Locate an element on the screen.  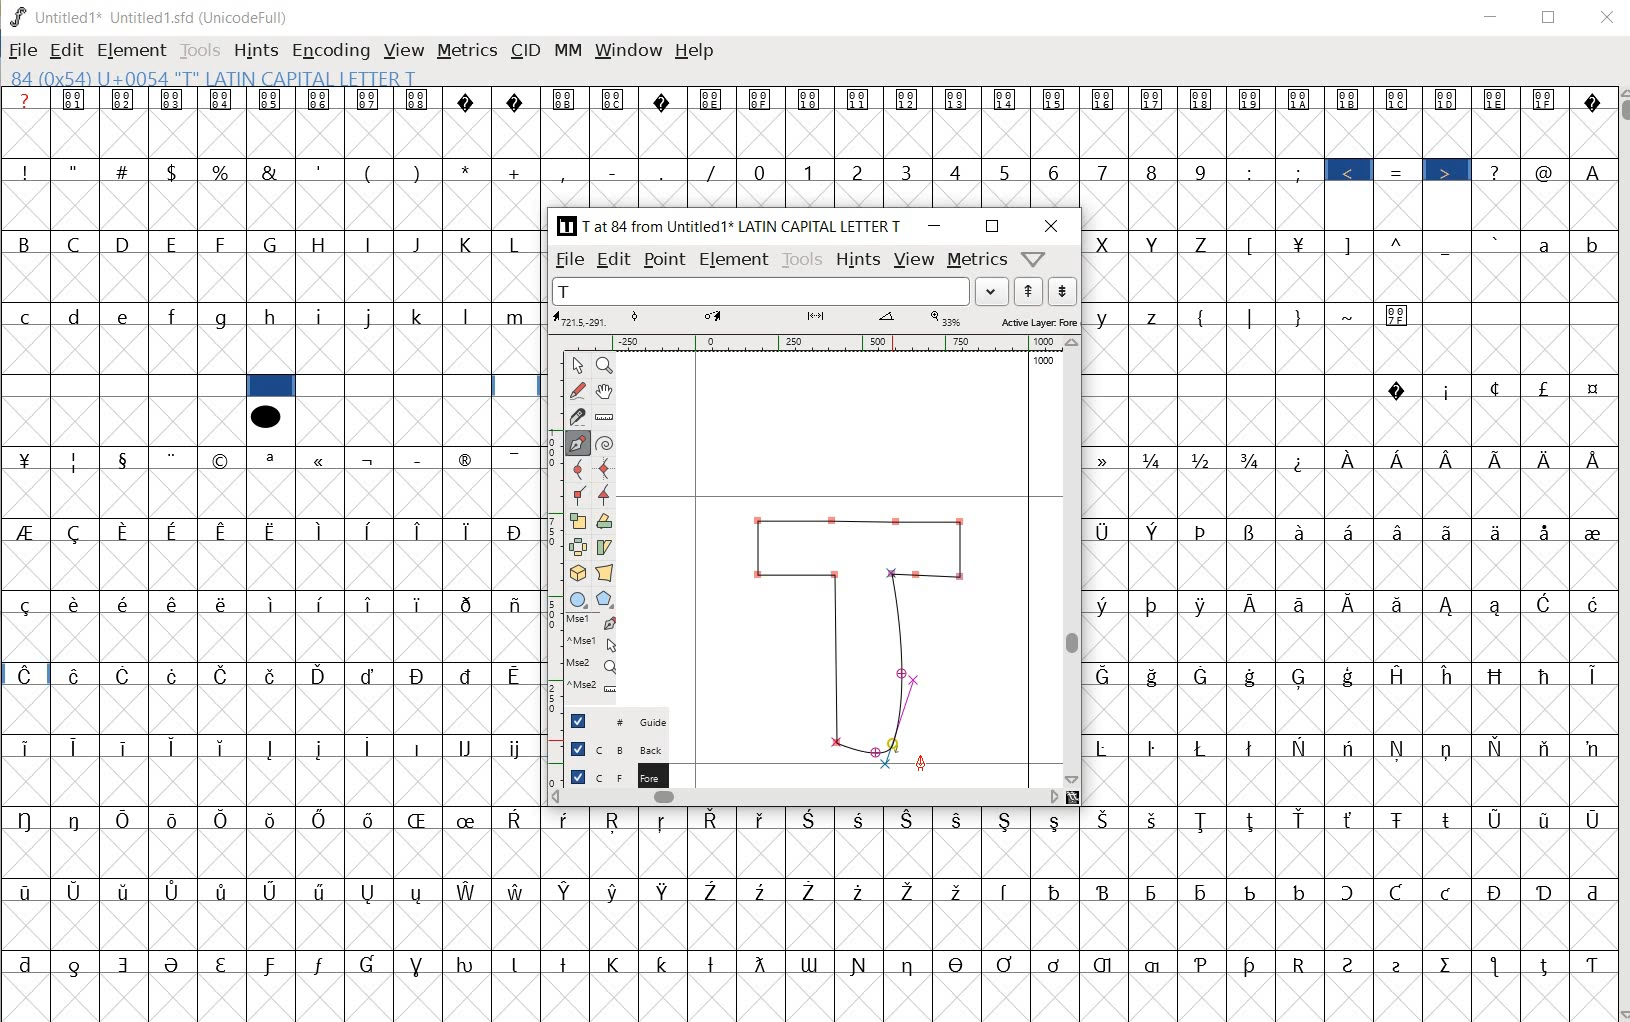
2 is located at coordinates (860, 172).